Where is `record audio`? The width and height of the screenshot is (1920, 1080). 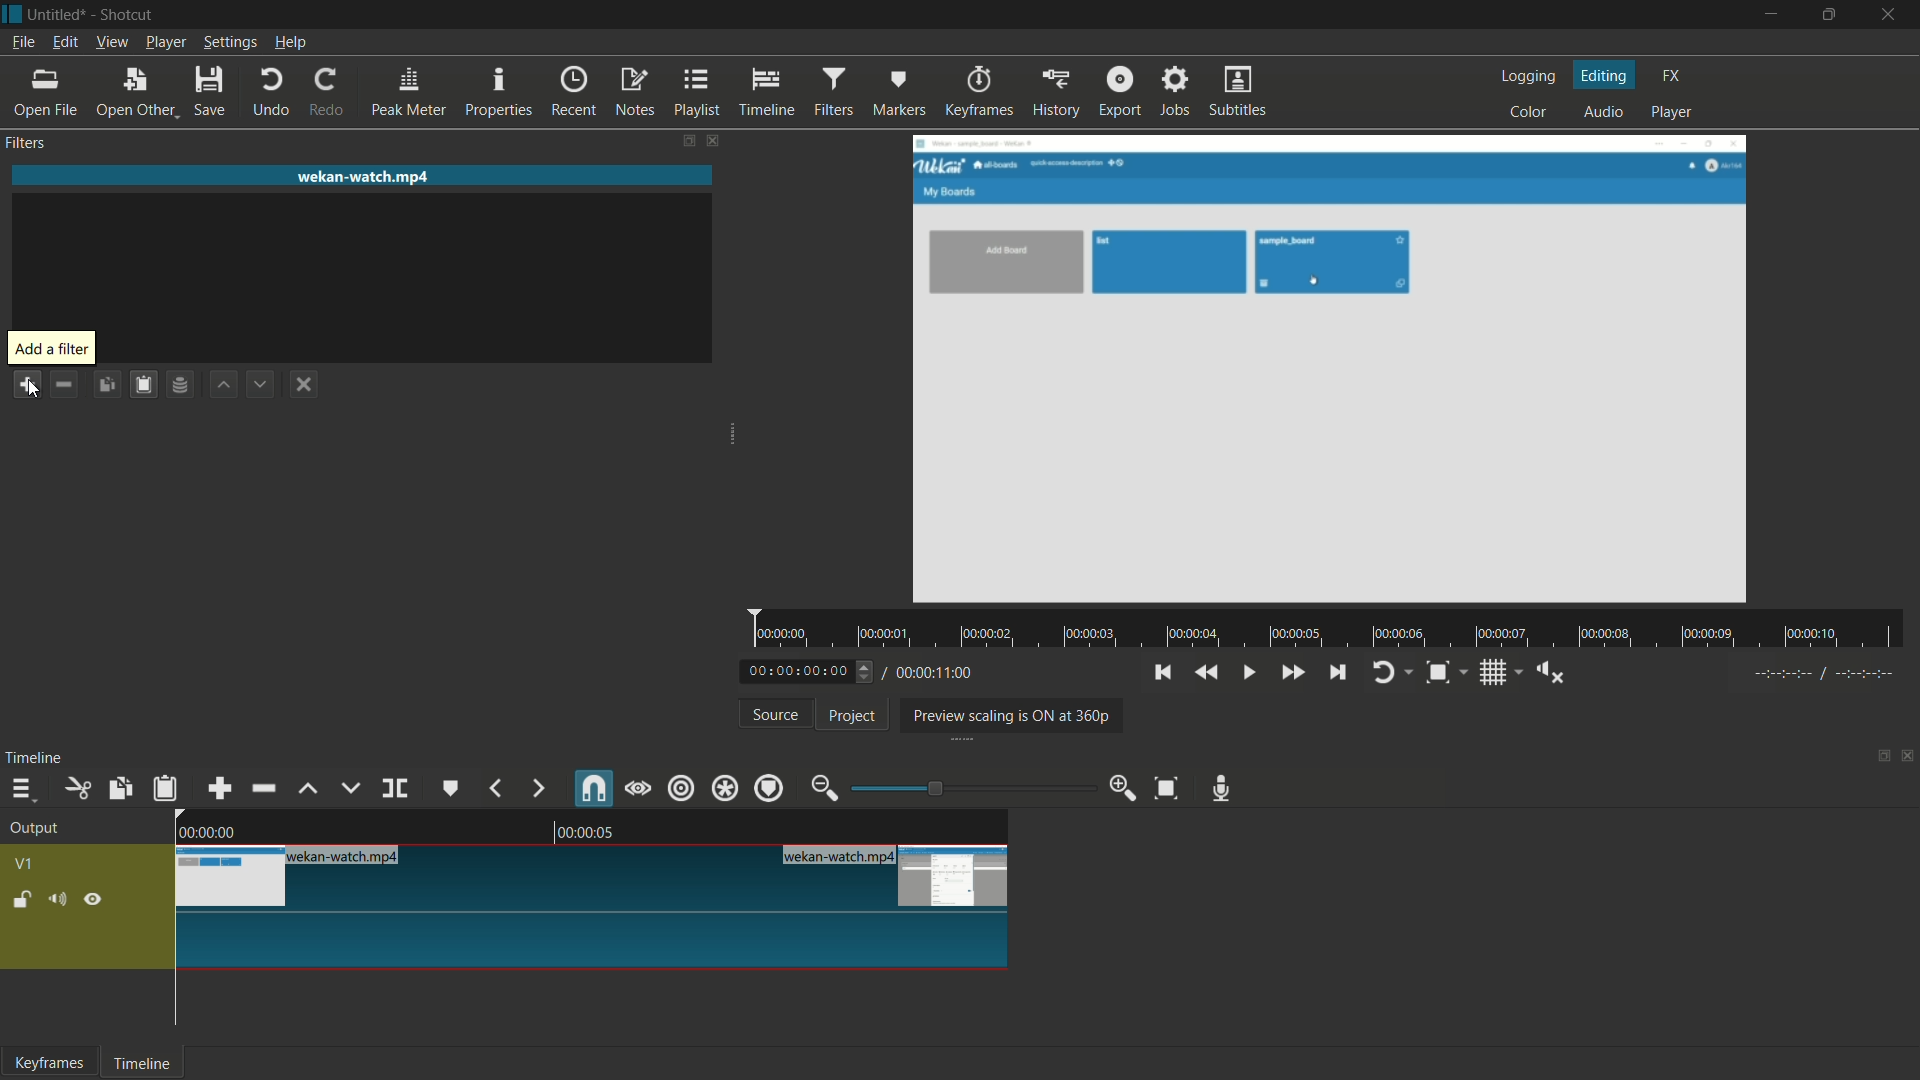
record audio is located at coordinates (1223, 789).